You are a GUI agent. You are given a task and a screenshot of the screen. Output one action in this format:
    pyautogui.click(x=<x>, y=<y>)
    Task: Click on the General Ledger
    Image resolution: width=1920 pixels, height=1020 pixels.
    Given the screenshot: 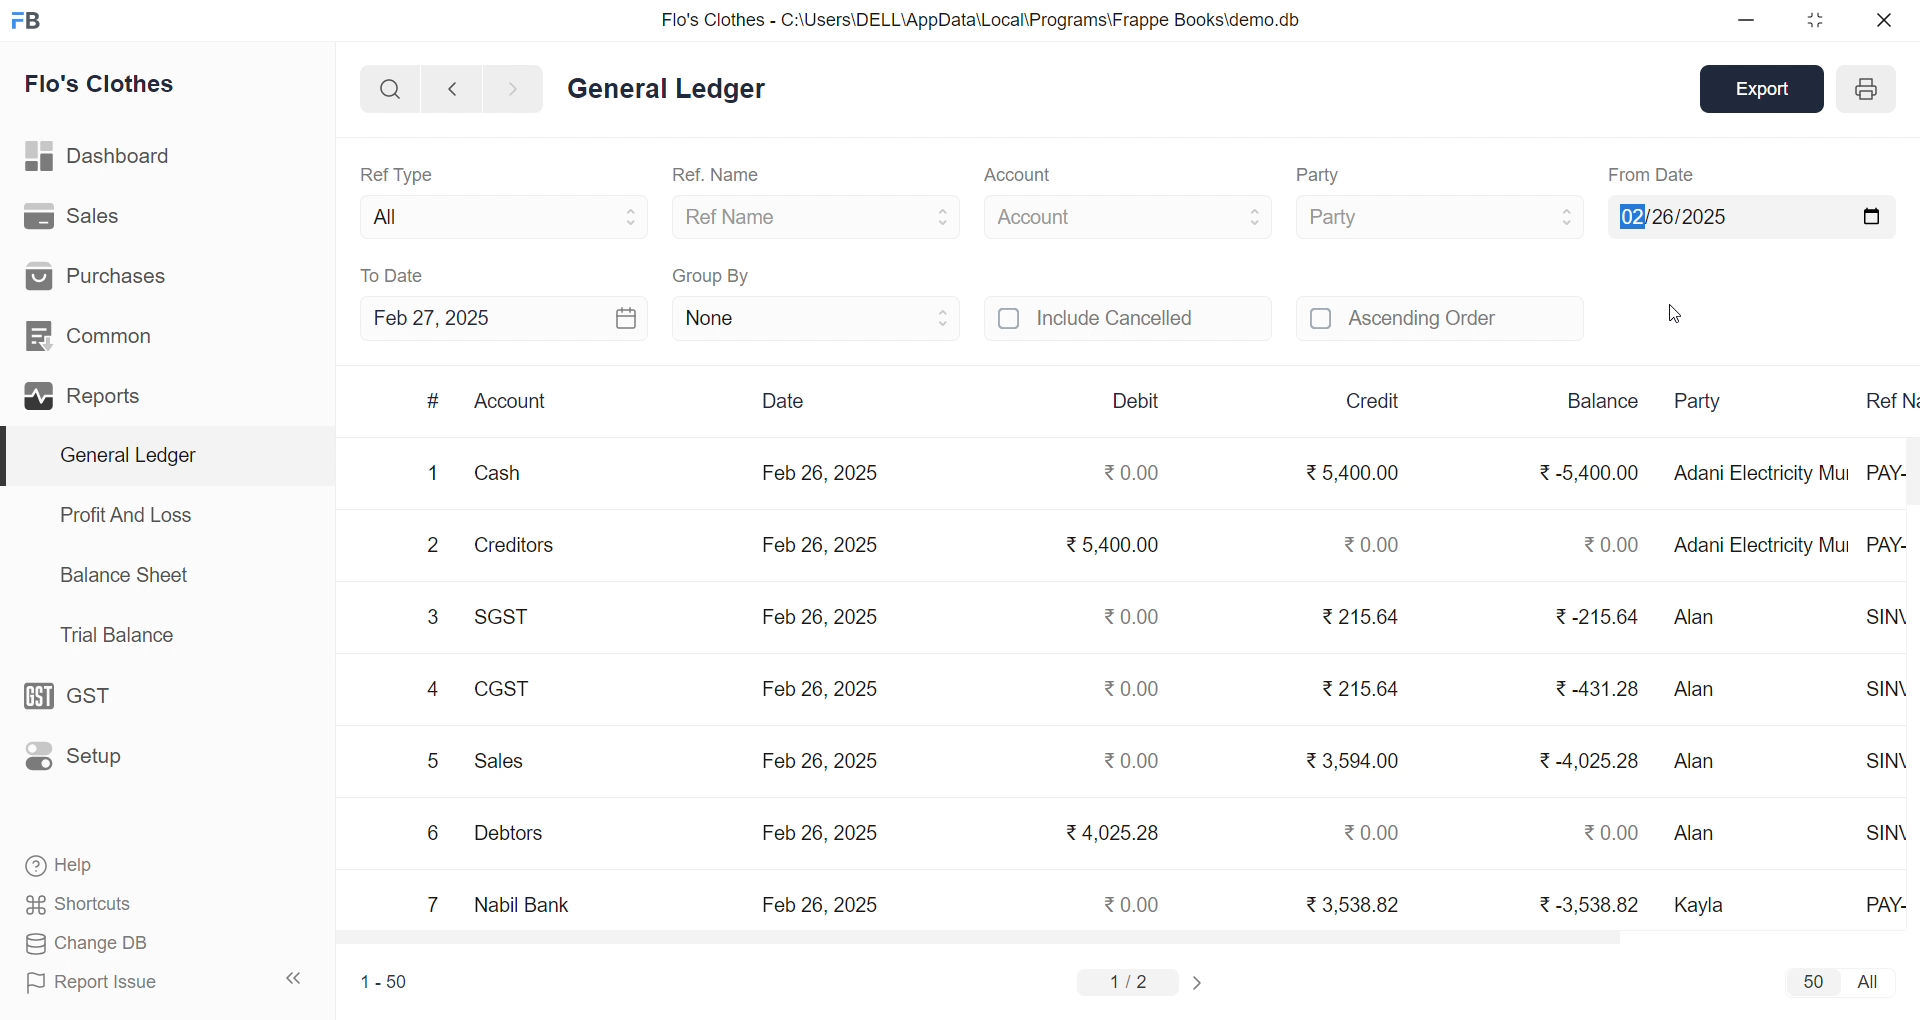 What is the action you would take?
    pyautogui.click(x=161, y=455)
    